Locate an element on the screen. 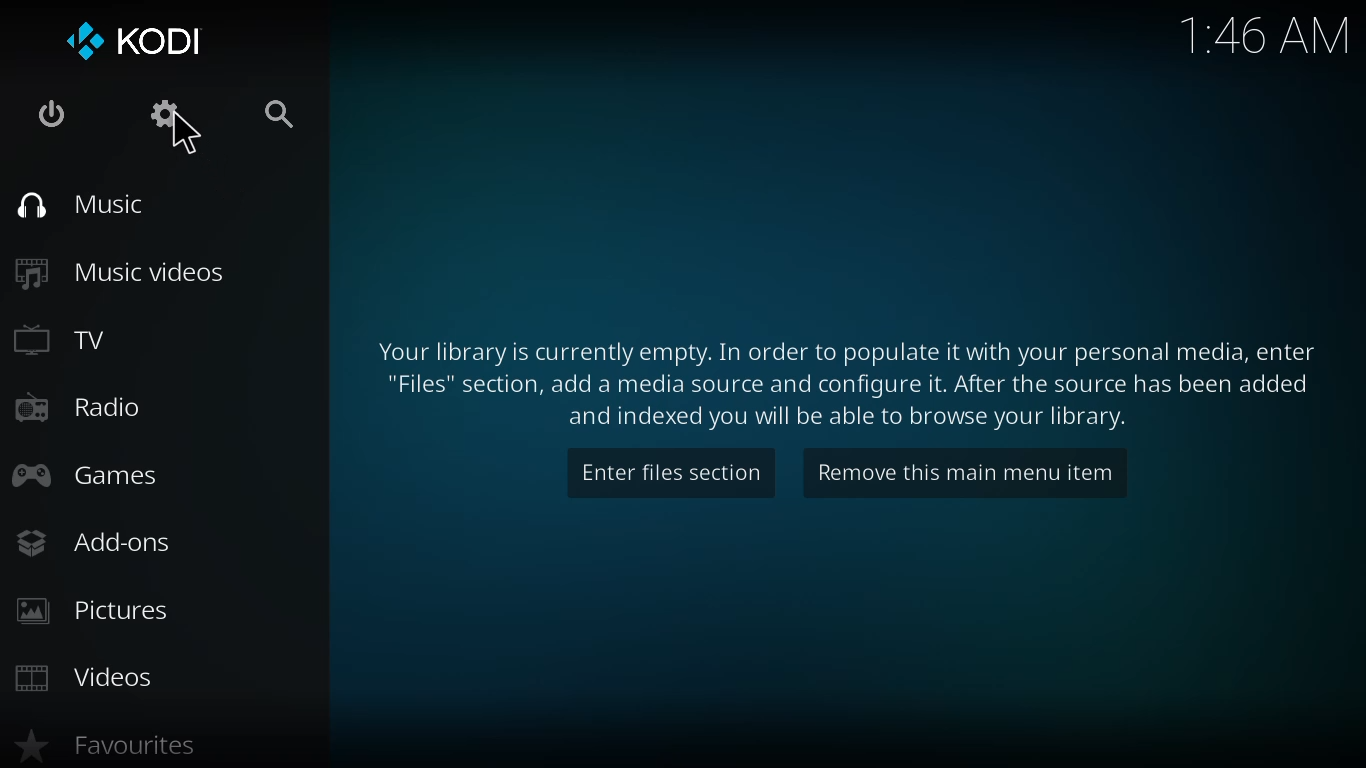 This screenshot has width=1366, height=768. power is located at coordinates (47, 115).